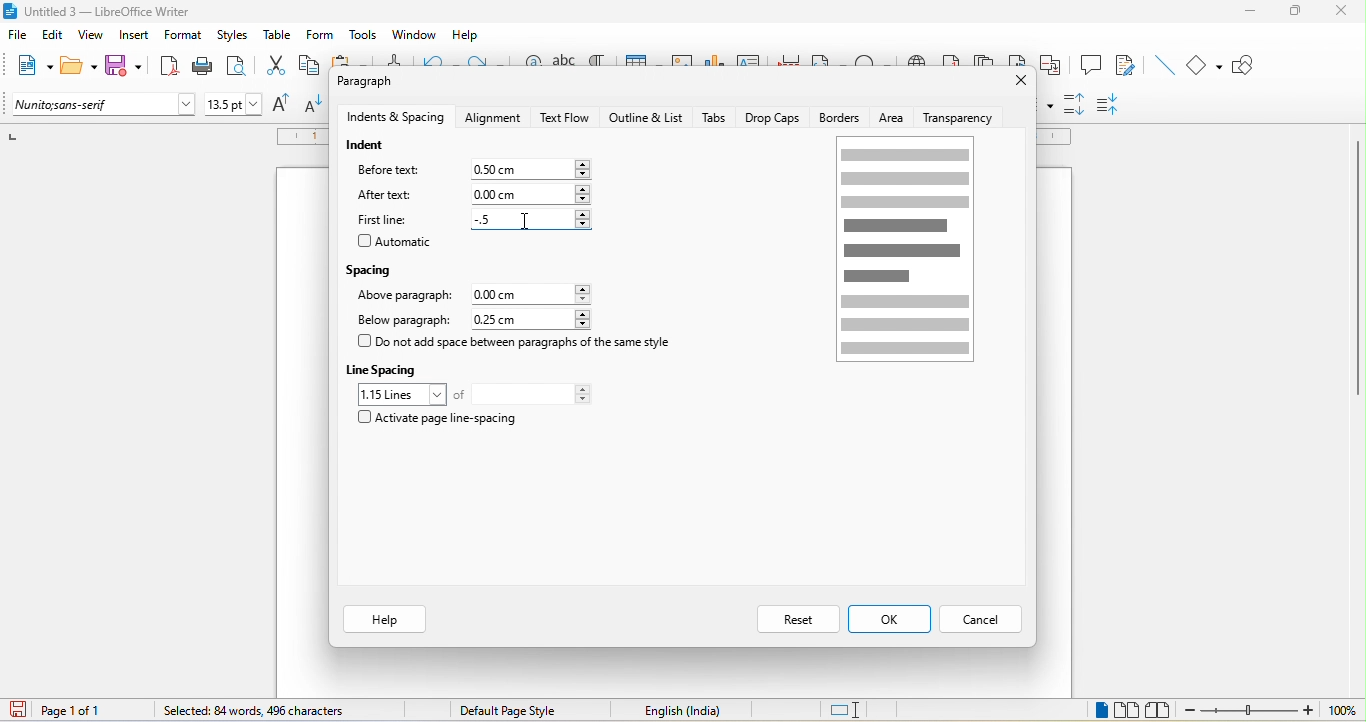  Describe the element at coordinates (183, 37) in the screenshot. I see `format` at that location.